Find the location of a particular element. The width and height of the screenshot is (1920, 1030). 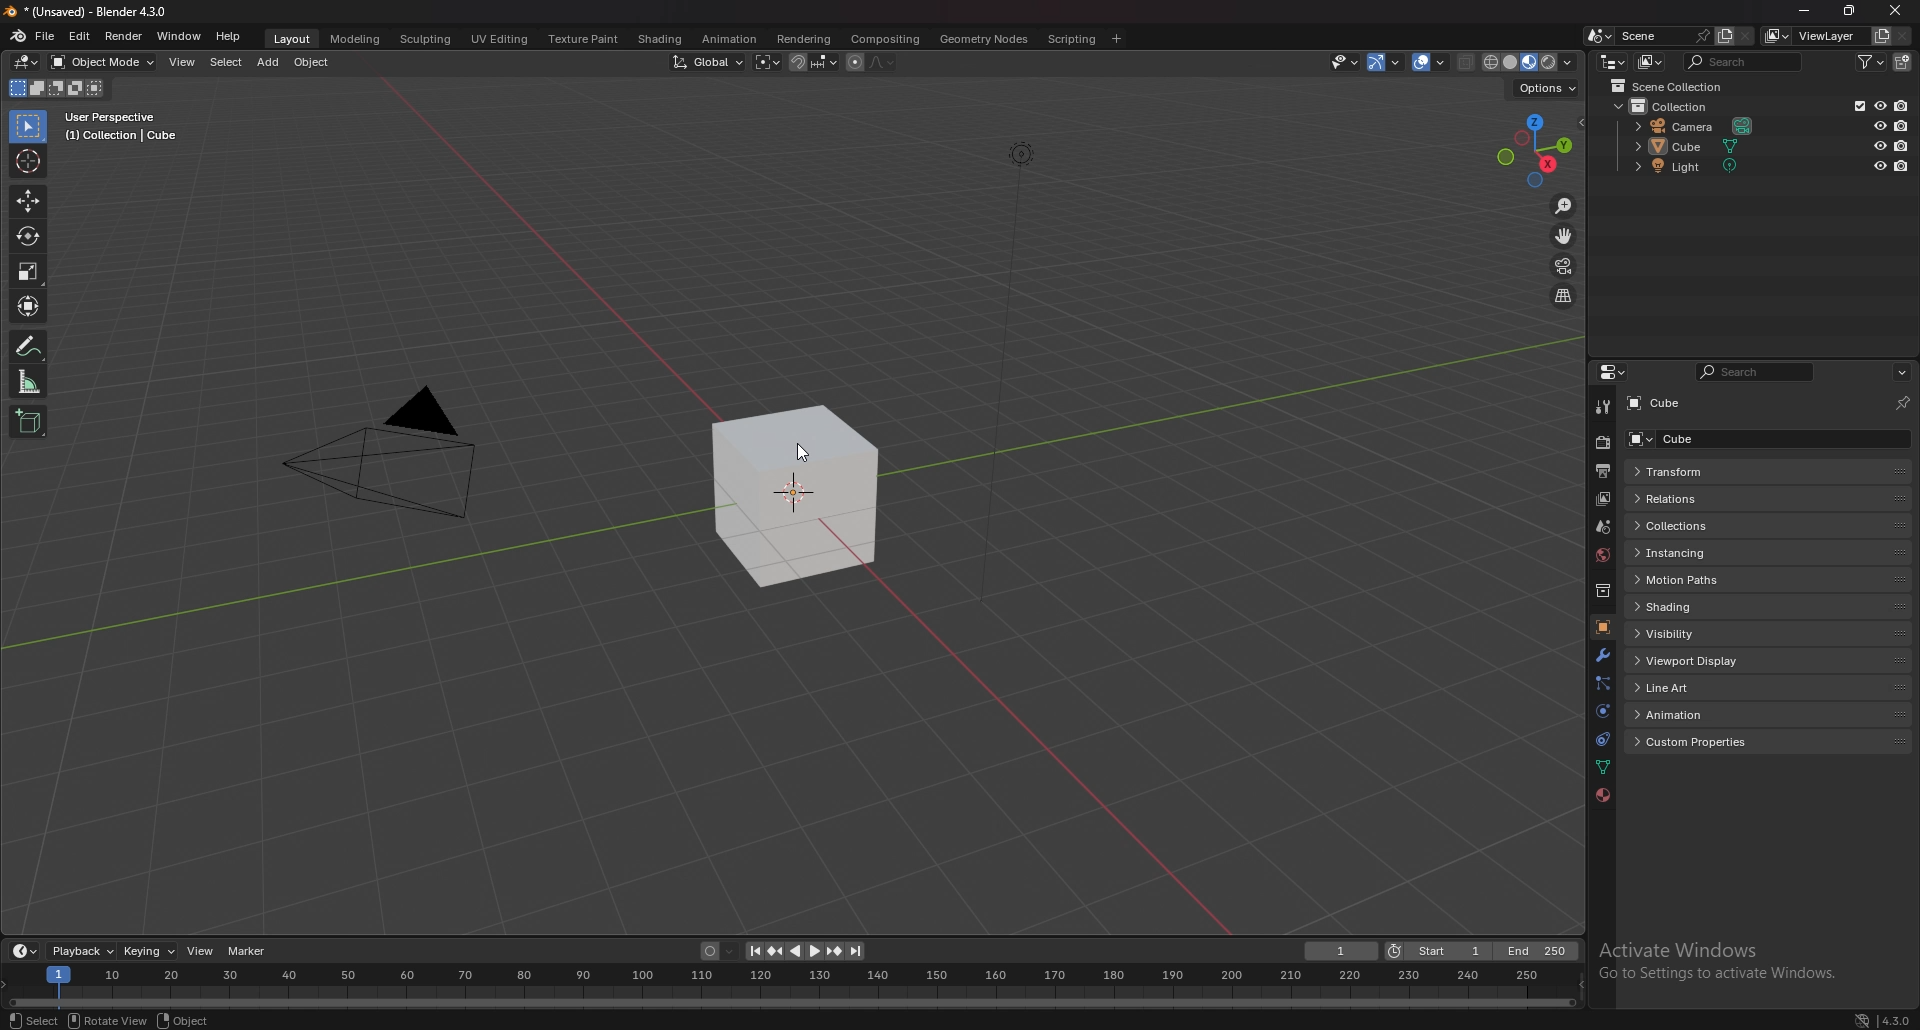

file is located at coordinates (46, 36).